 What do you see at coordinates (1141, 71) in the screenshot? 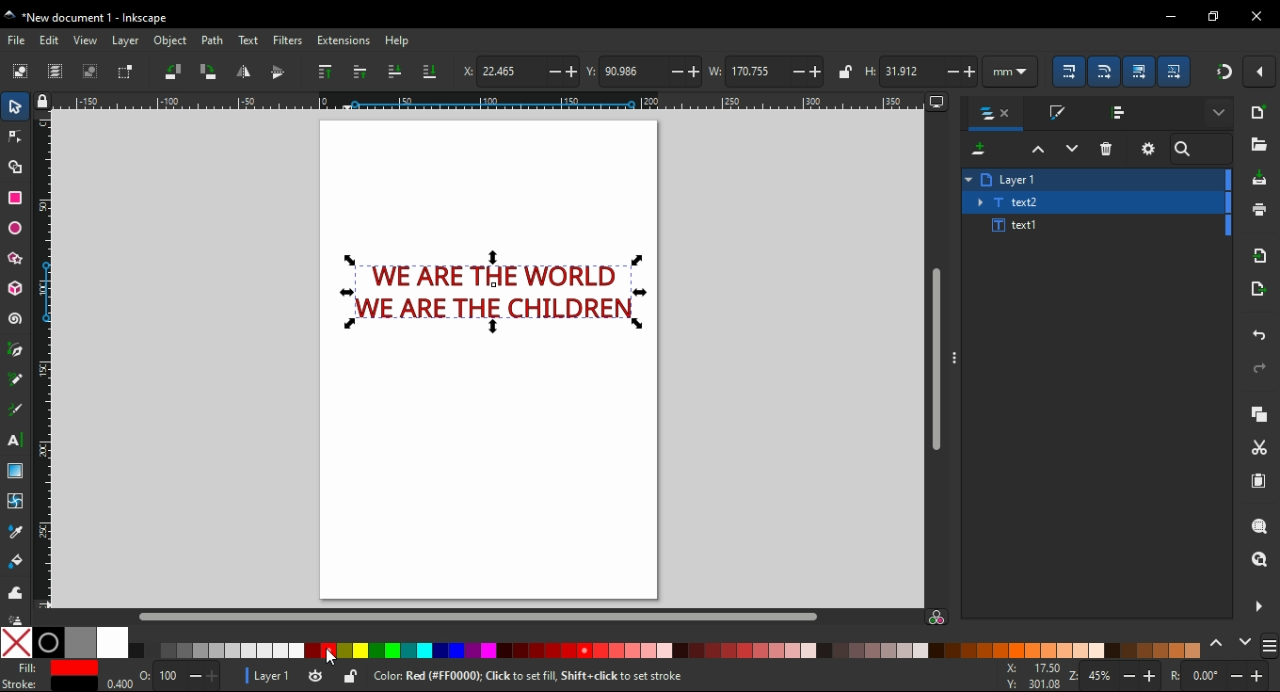
I see `move gradients along with the objects` at bounding box center [1141, 71].